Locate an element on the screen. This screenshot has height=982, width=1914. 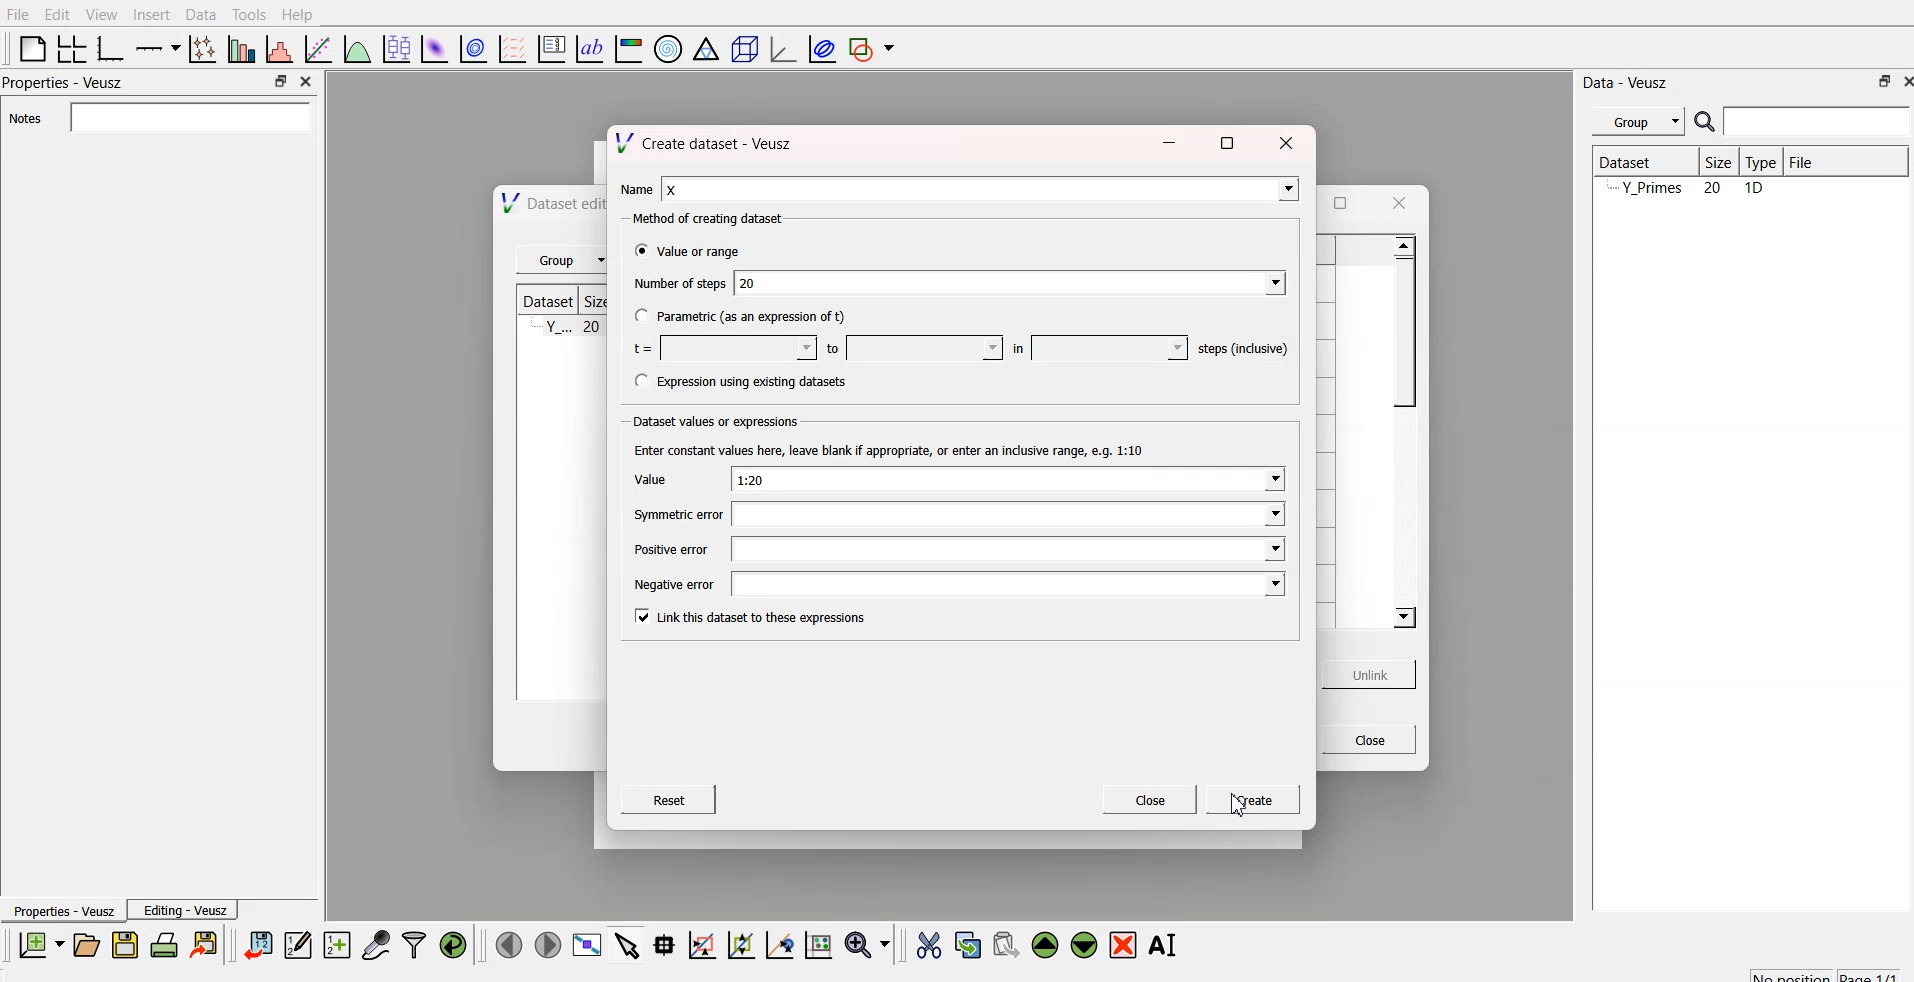
Reset | is located at coordinates (678, 799).